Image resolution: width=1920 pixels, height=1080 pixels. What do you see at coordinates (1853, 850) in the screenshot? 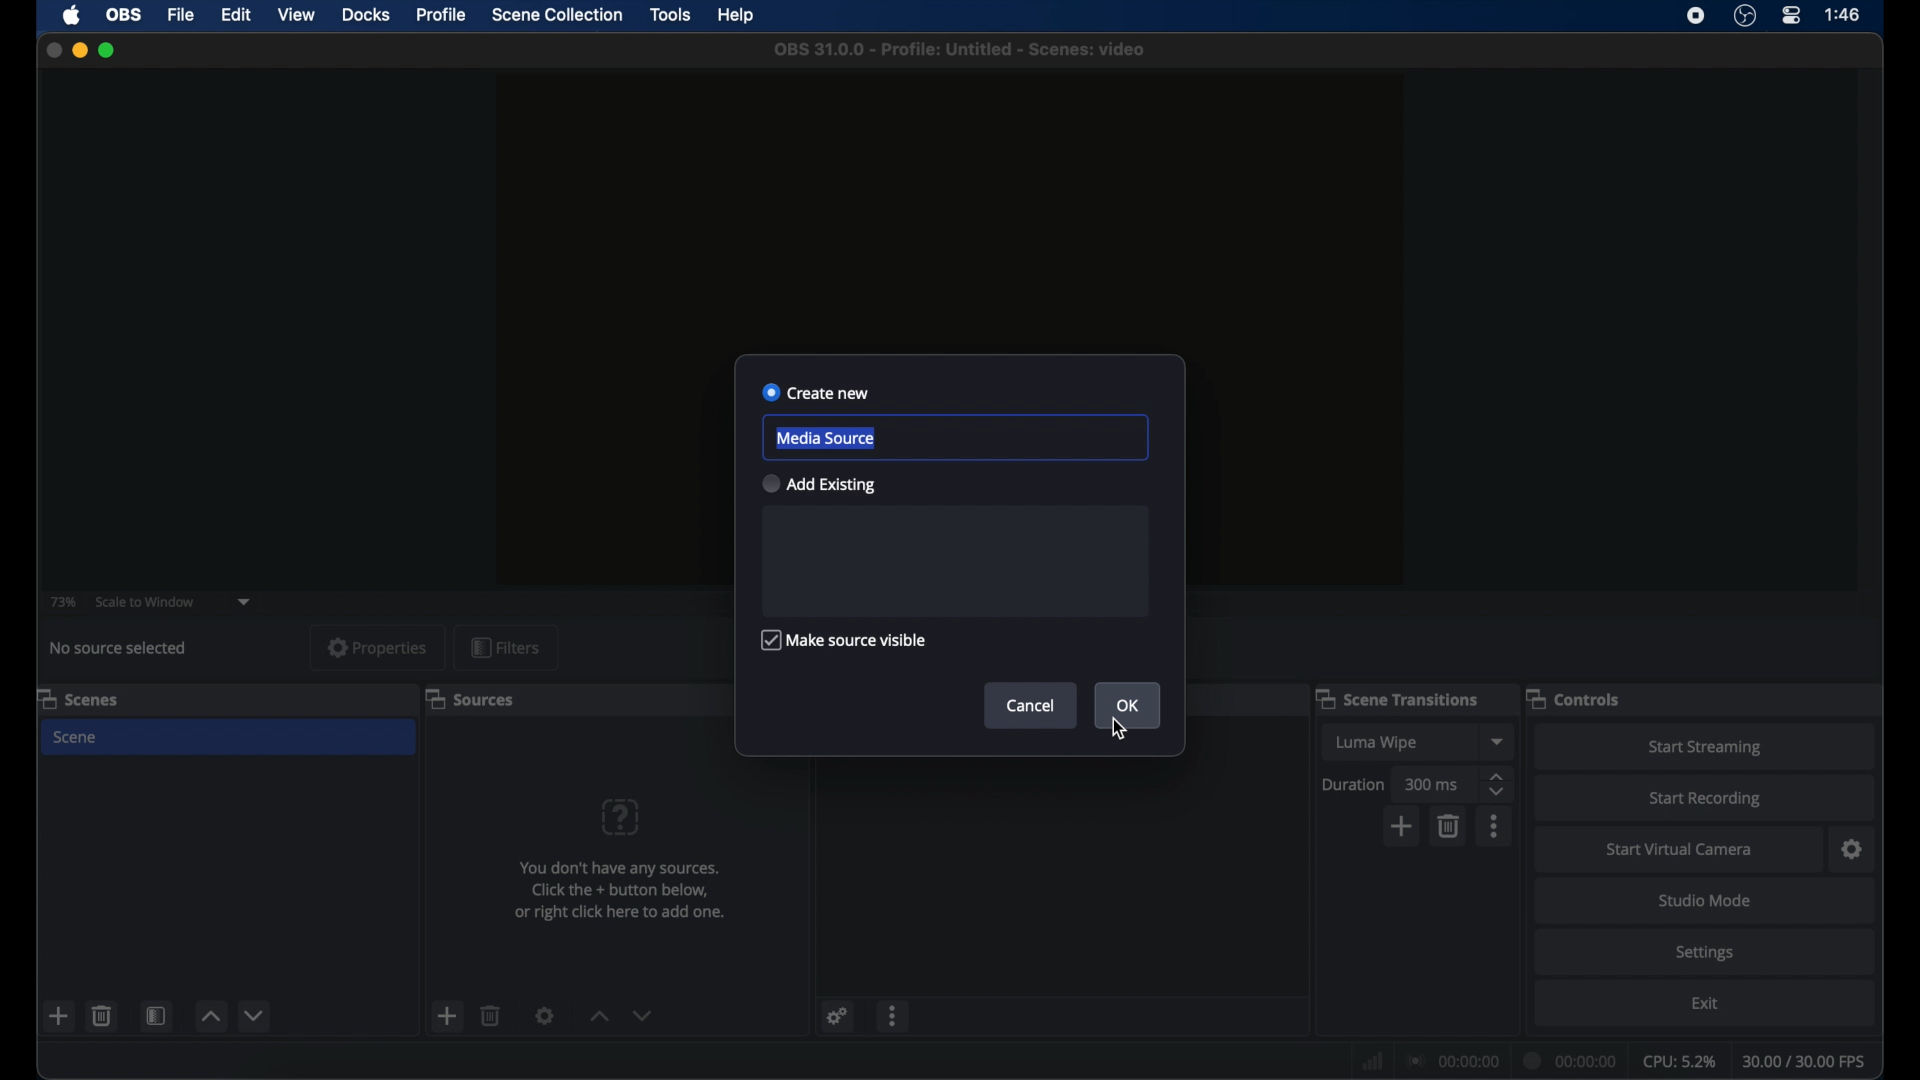
I see `settings` at bounding box center [1853, 850].